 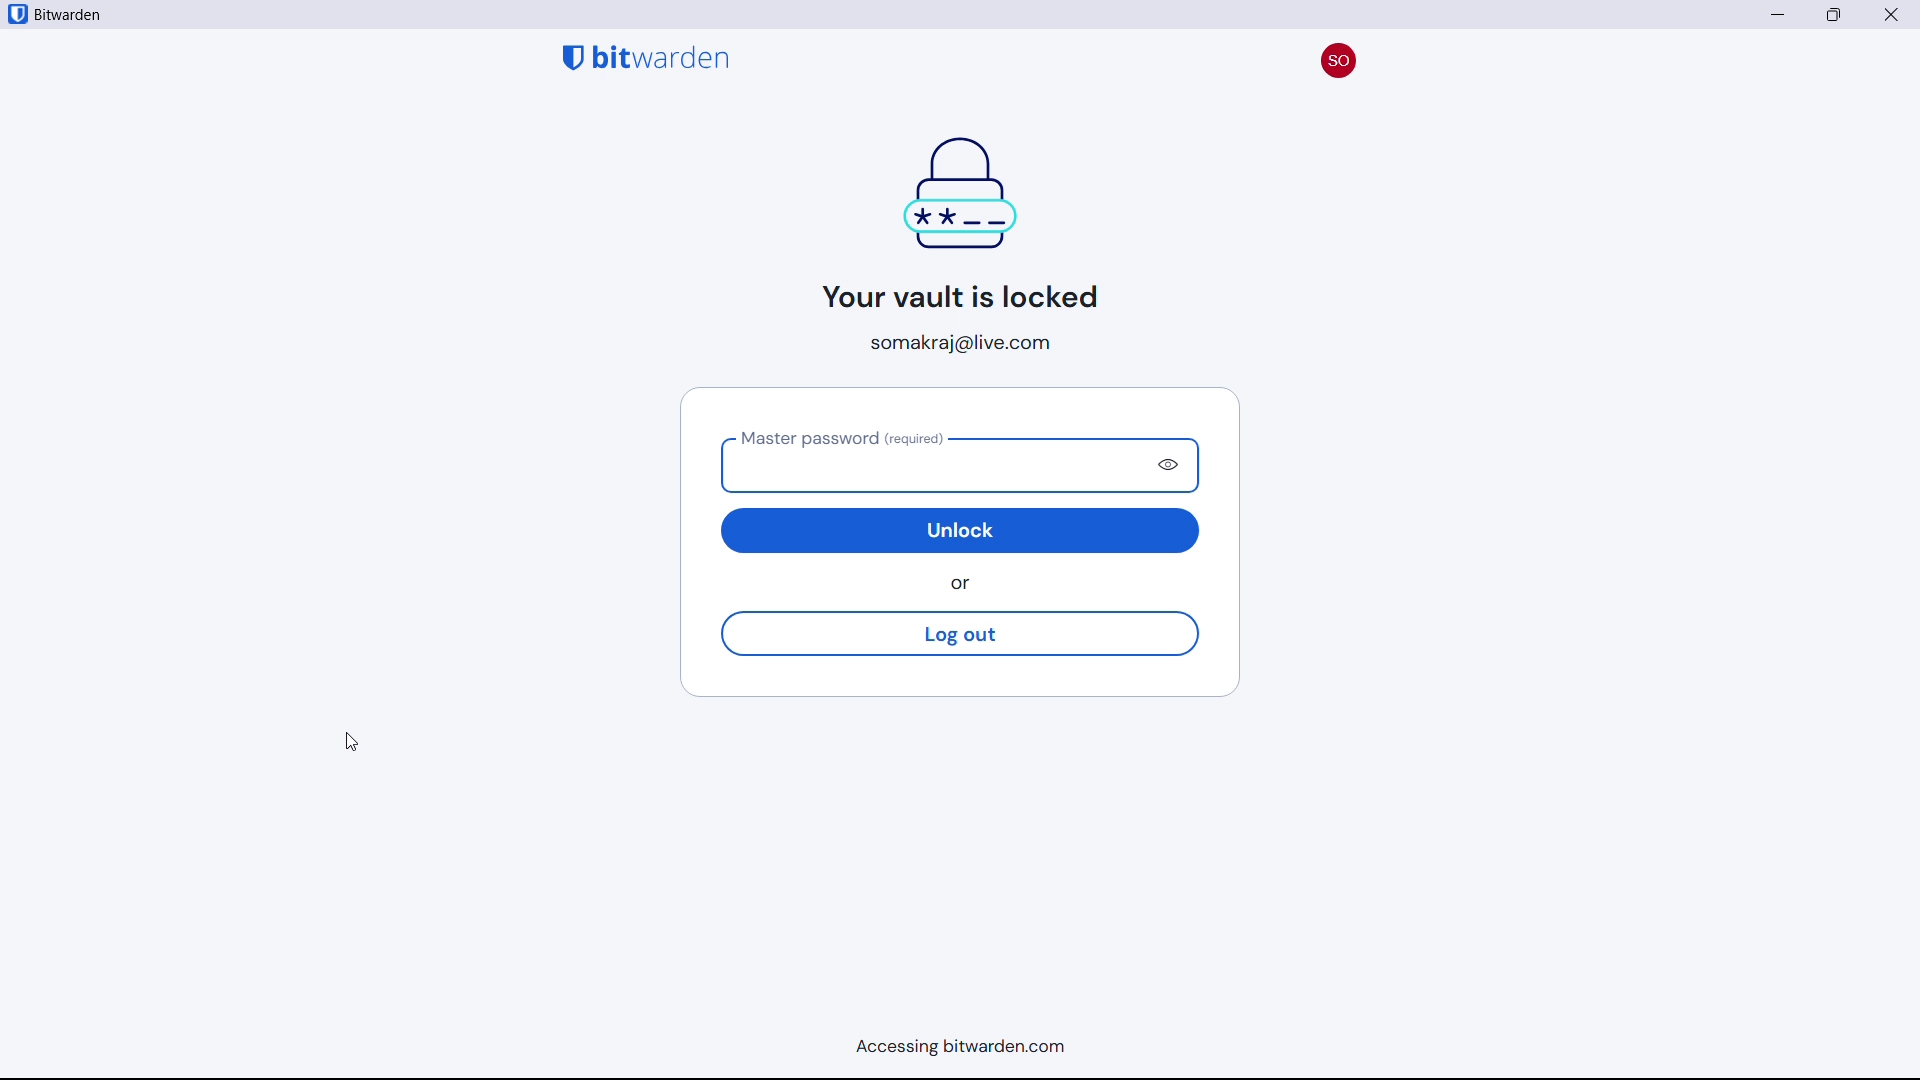 I want to click on Email id of the account somakraj@live .com, so click(x=968, y=343).